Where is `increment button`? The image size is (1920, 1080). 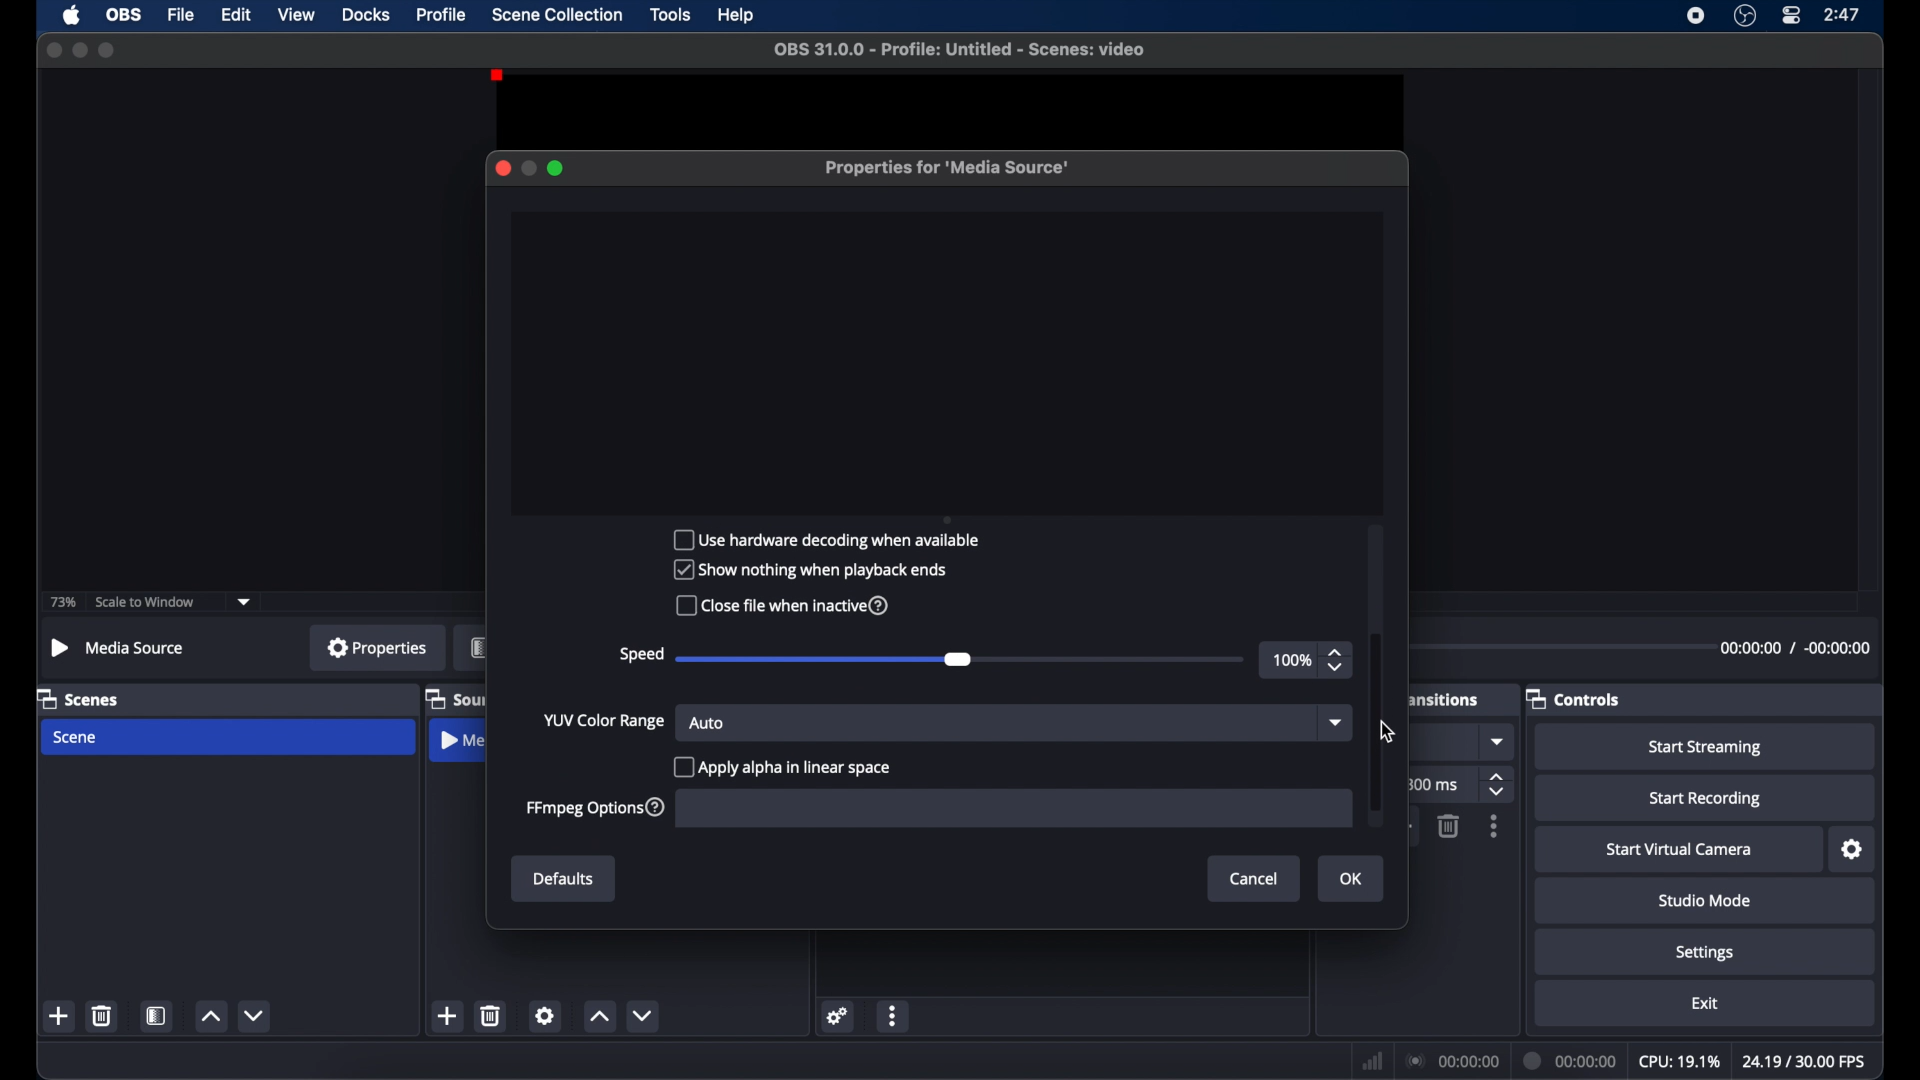 increment button is located at coordinates (599, 1017).